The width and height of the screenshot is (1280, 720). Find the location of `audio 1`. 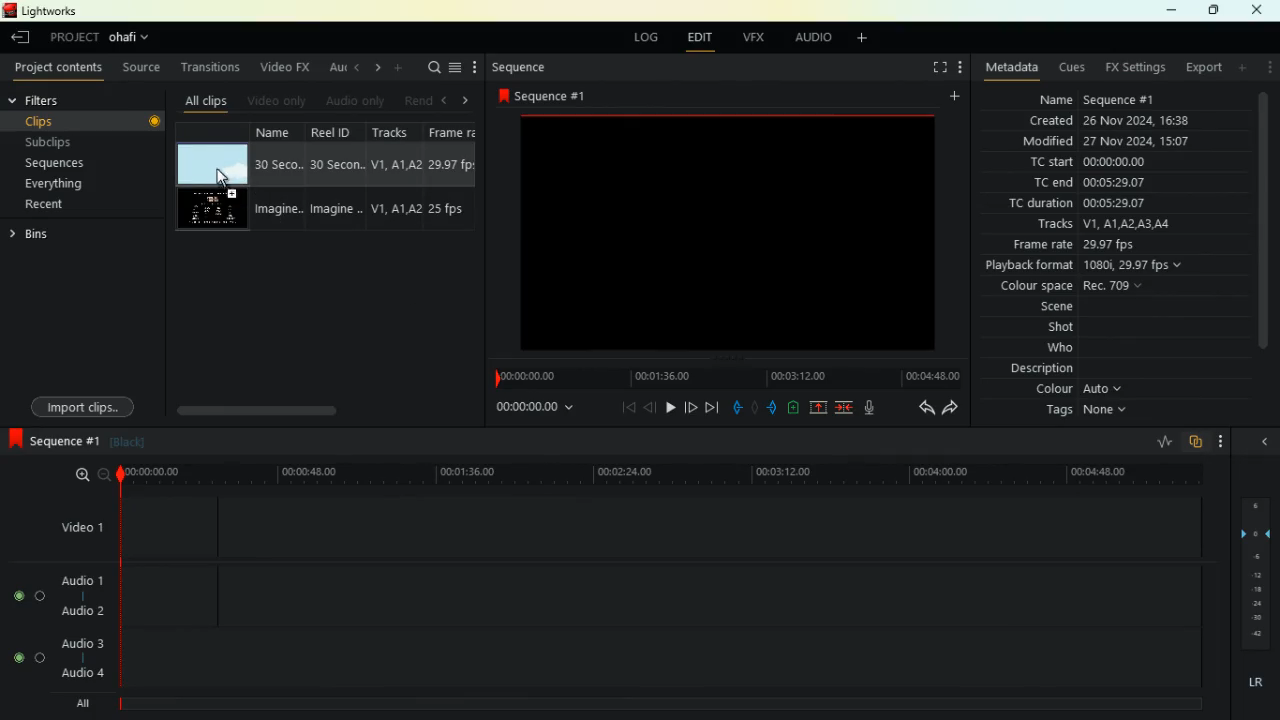

audio 1 is located at coordinates (75, 581).